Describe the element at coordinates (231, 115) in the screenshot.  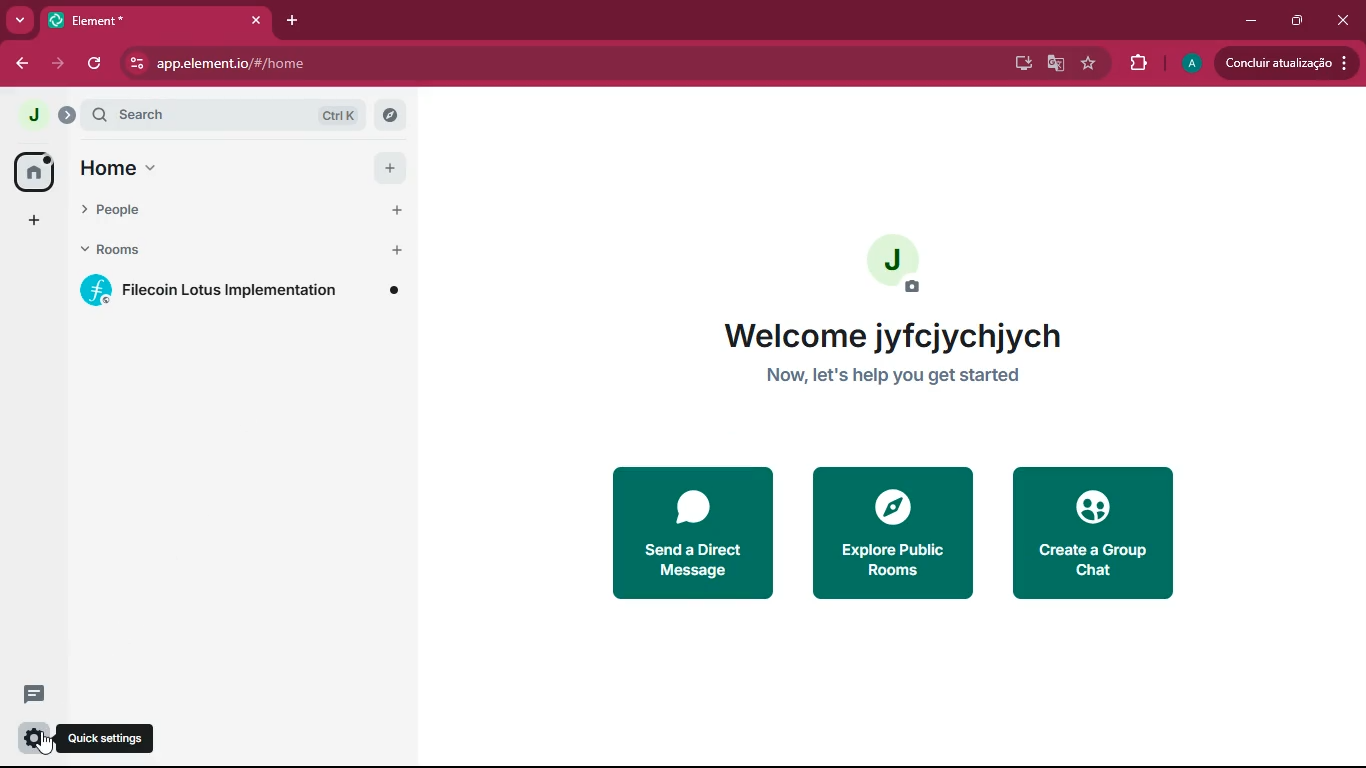
I see `search ctrl k` at that location.